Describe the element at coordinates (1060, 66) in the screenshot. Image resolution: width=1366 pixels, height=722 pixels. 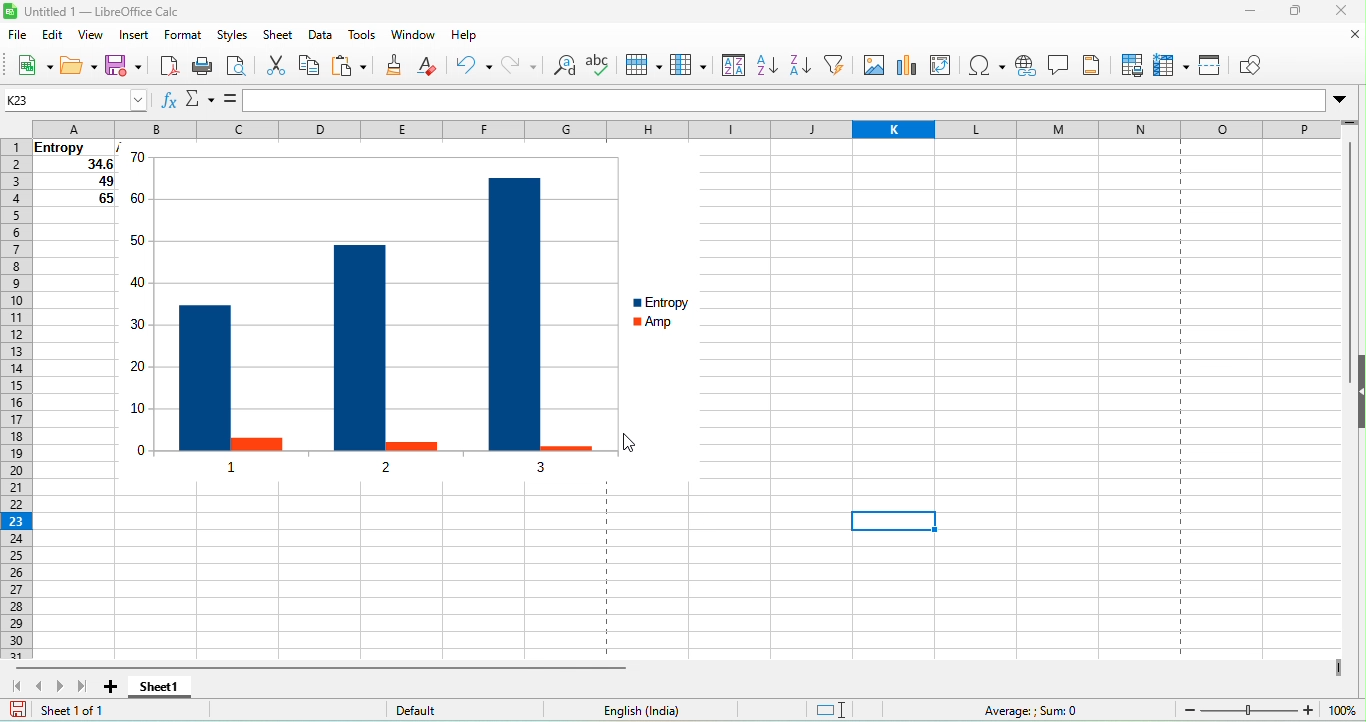
I see `insert comment` at that location.